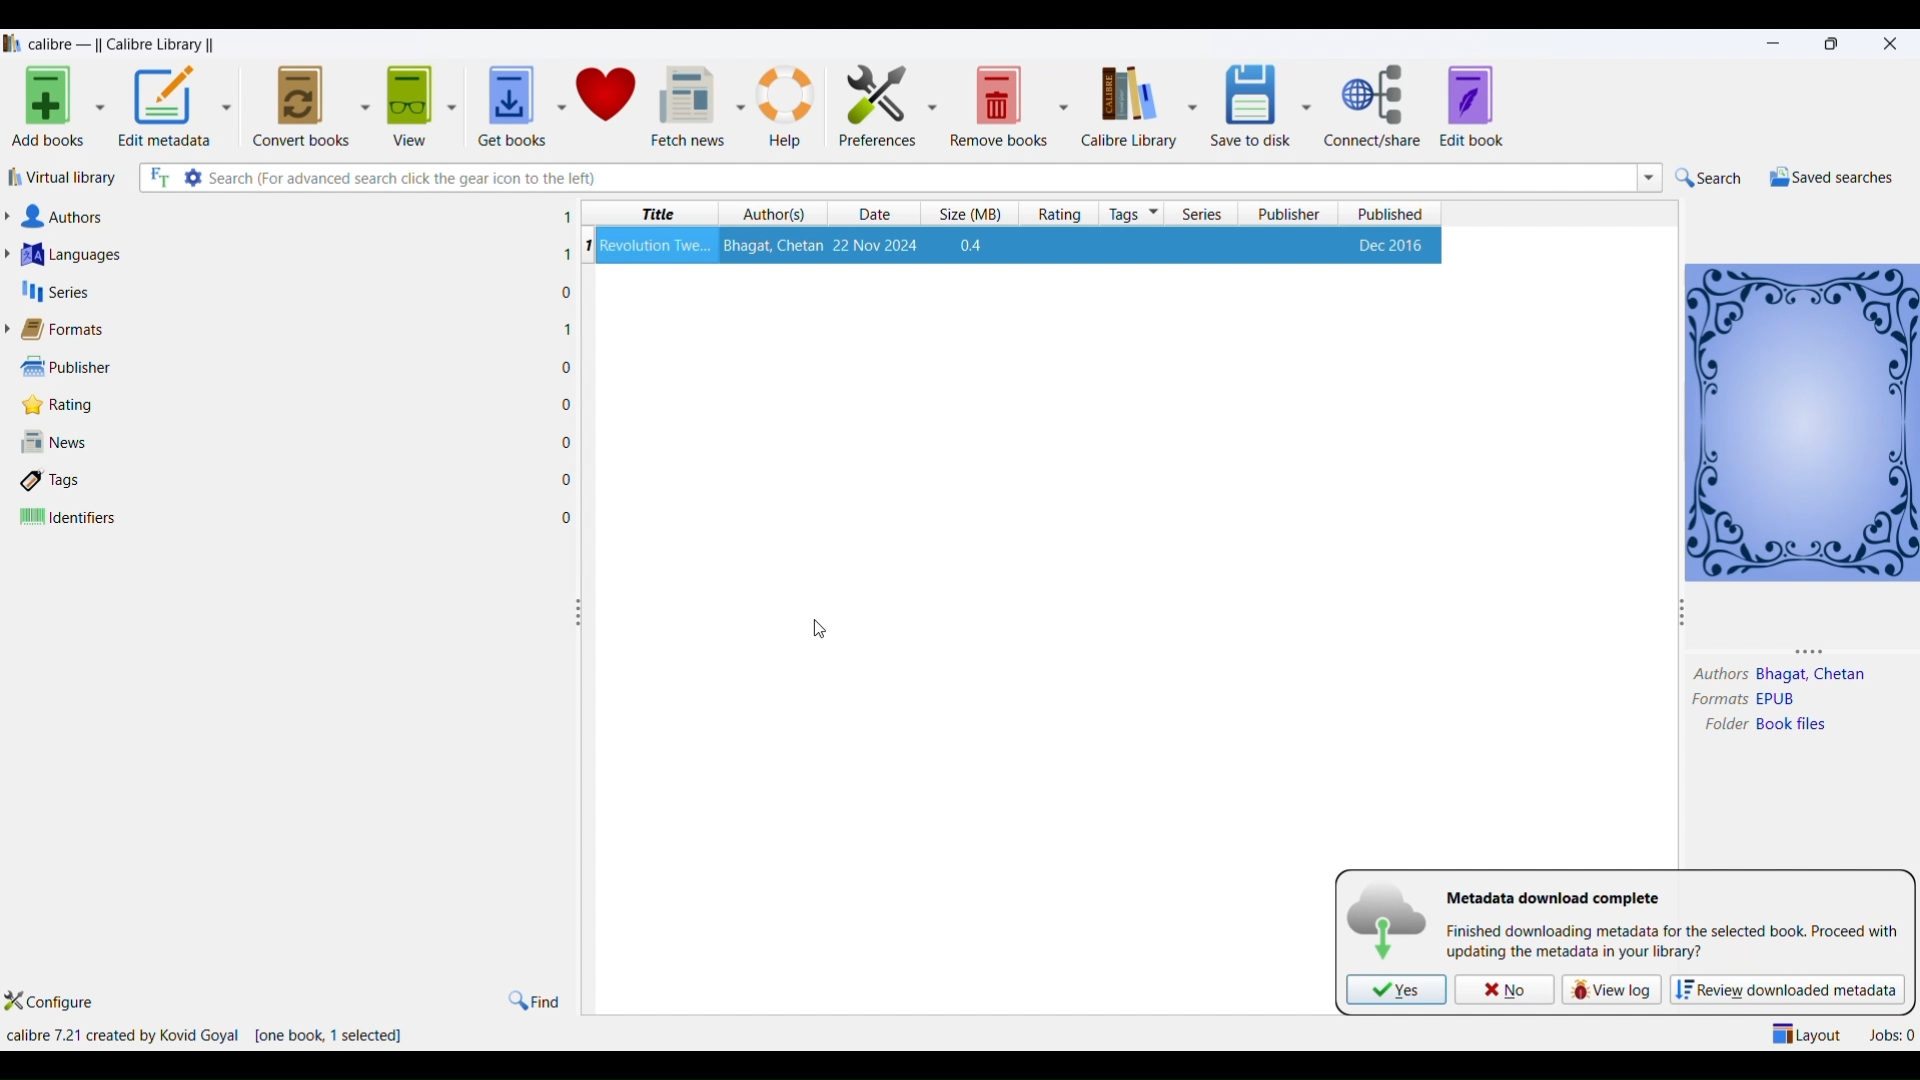 The height and width of the screenshot is (1080, 1920). What do you see at coordinates (533, 1000) in the screenshot?
I see `find` at bounding box center [533, 1000].